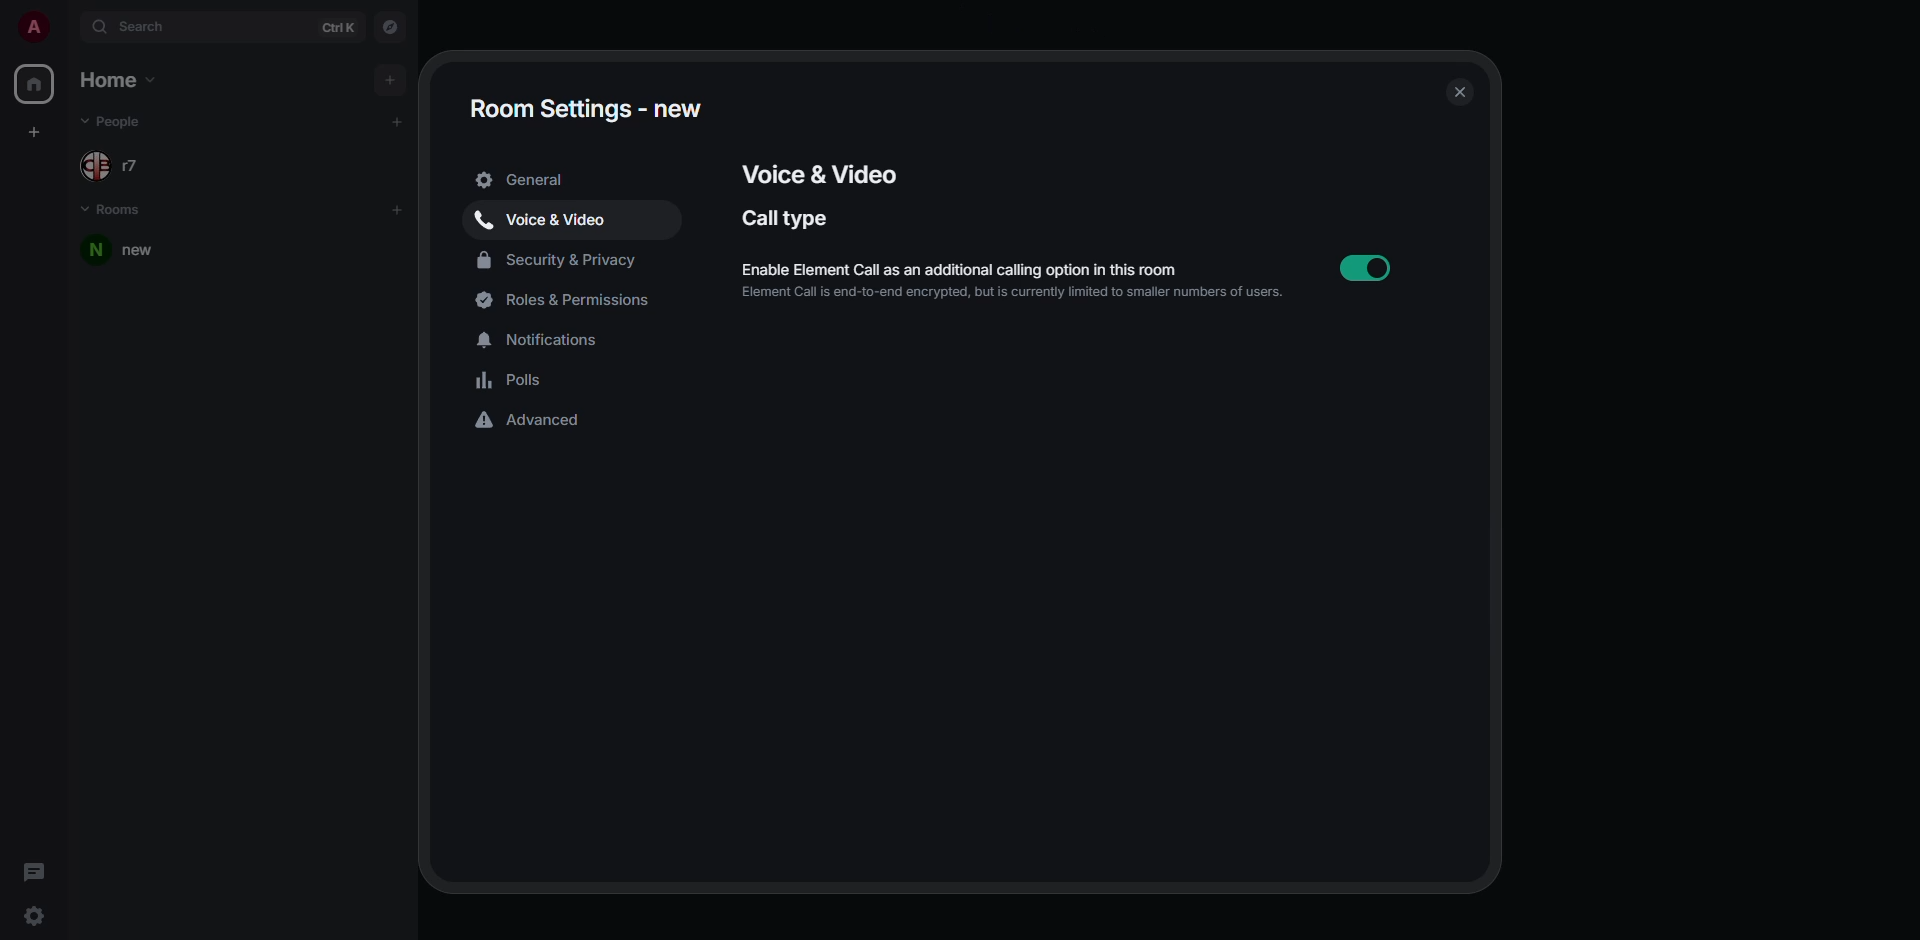 This screenshot has height=940, width=1920. What do you see at coordinates (398, 120) in the screenshot?
I see `add` at bounding box center [398, 120].